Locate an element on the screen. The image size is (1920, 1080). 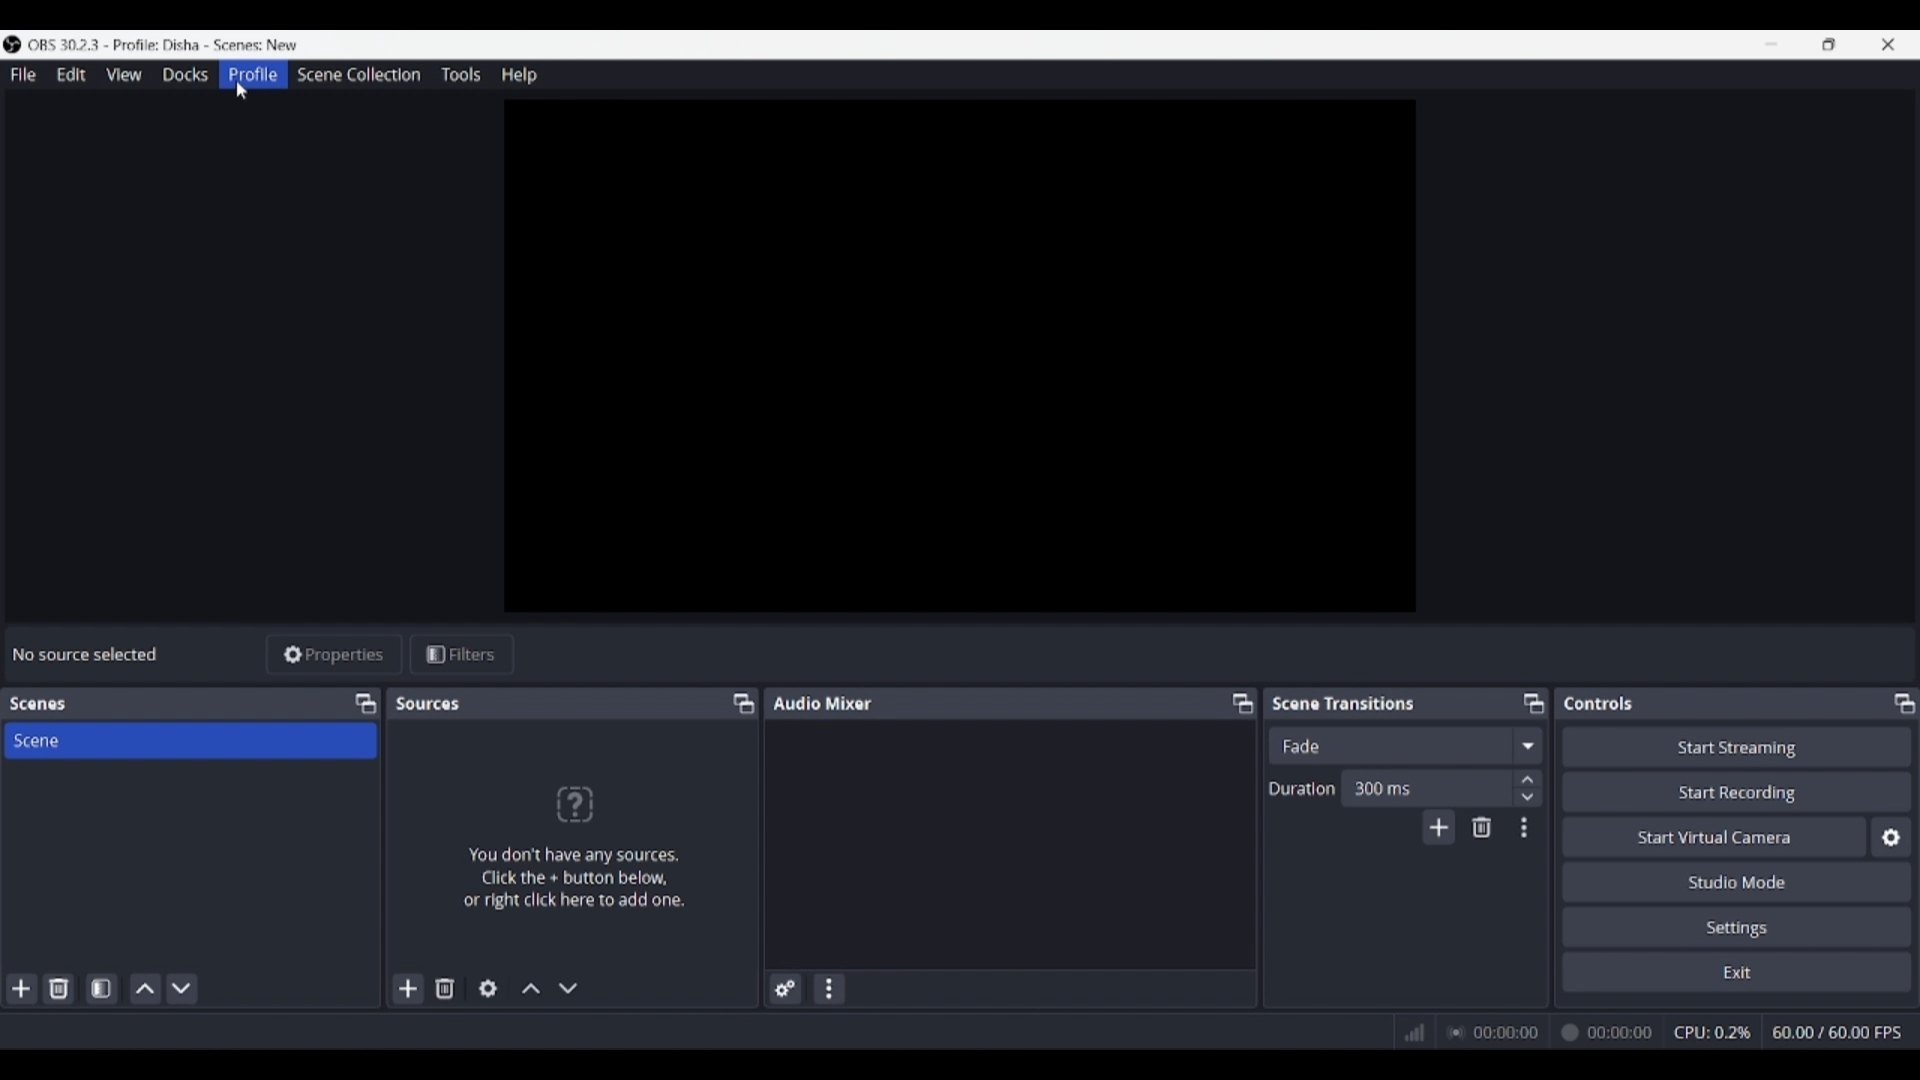
Delete selected scene is located at coordinates (58, 988).